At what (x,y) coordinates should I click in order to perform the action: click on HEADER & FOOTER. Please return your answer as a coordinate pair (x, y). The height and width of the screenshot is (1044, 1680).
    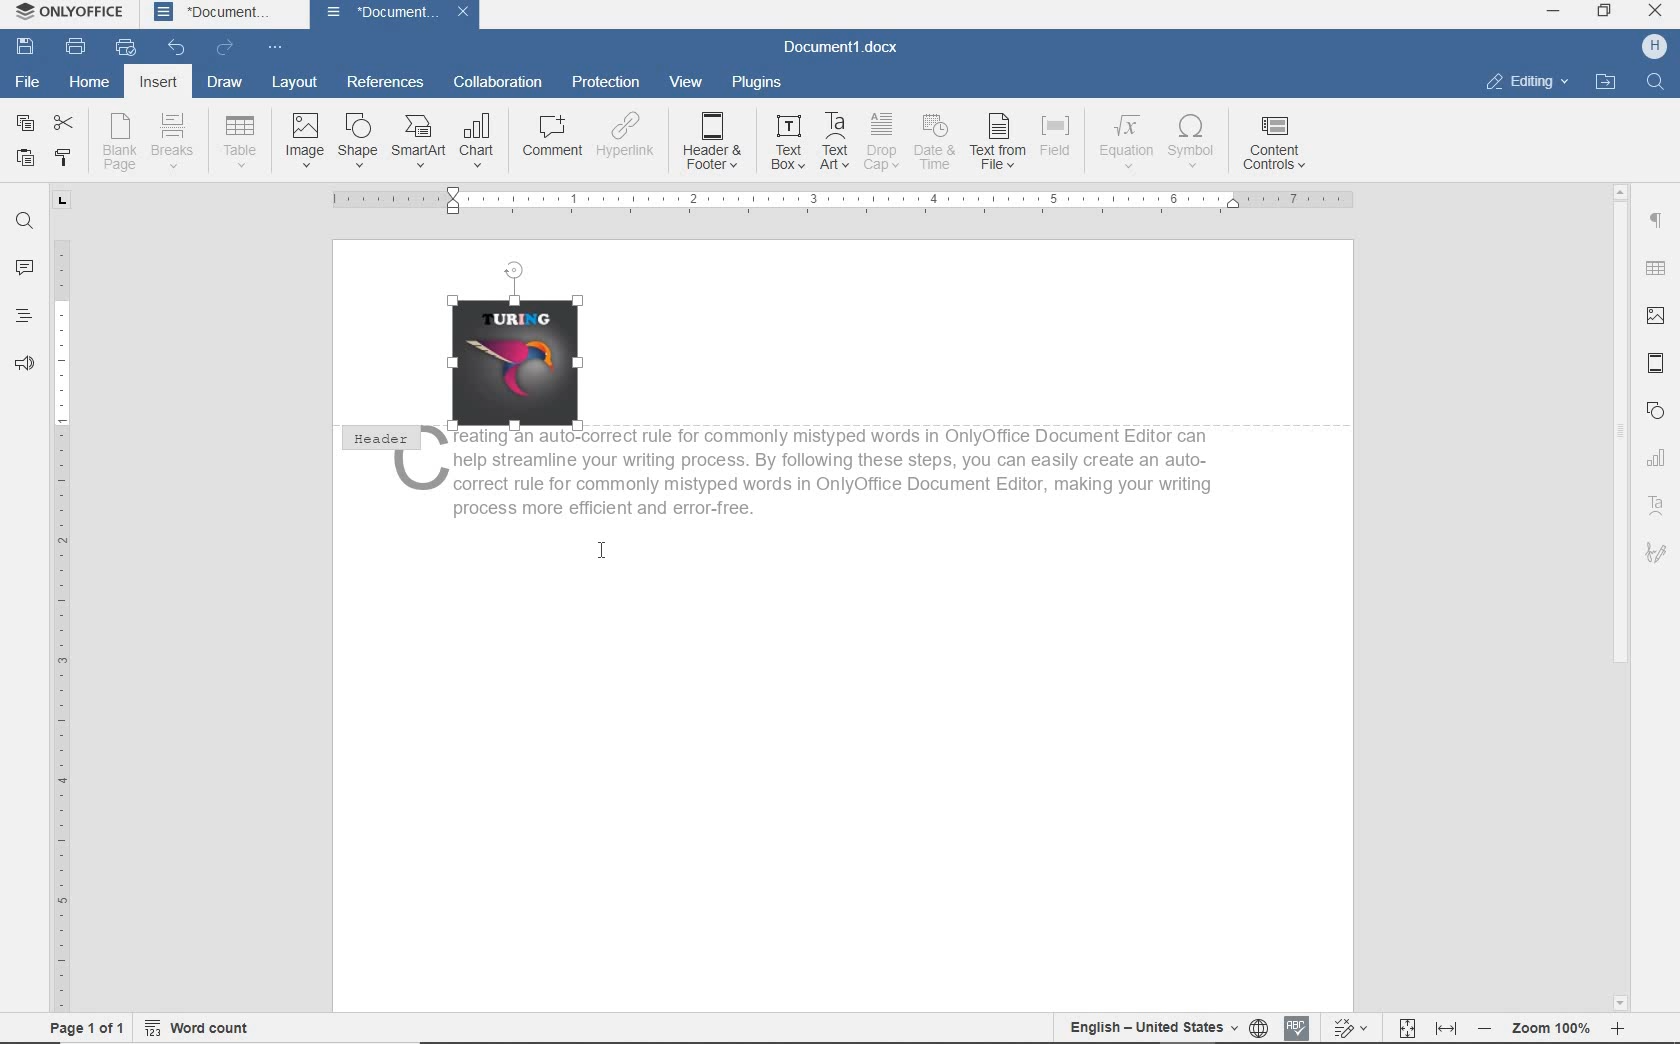
    Looking at the image, I should click on (1656, 365).